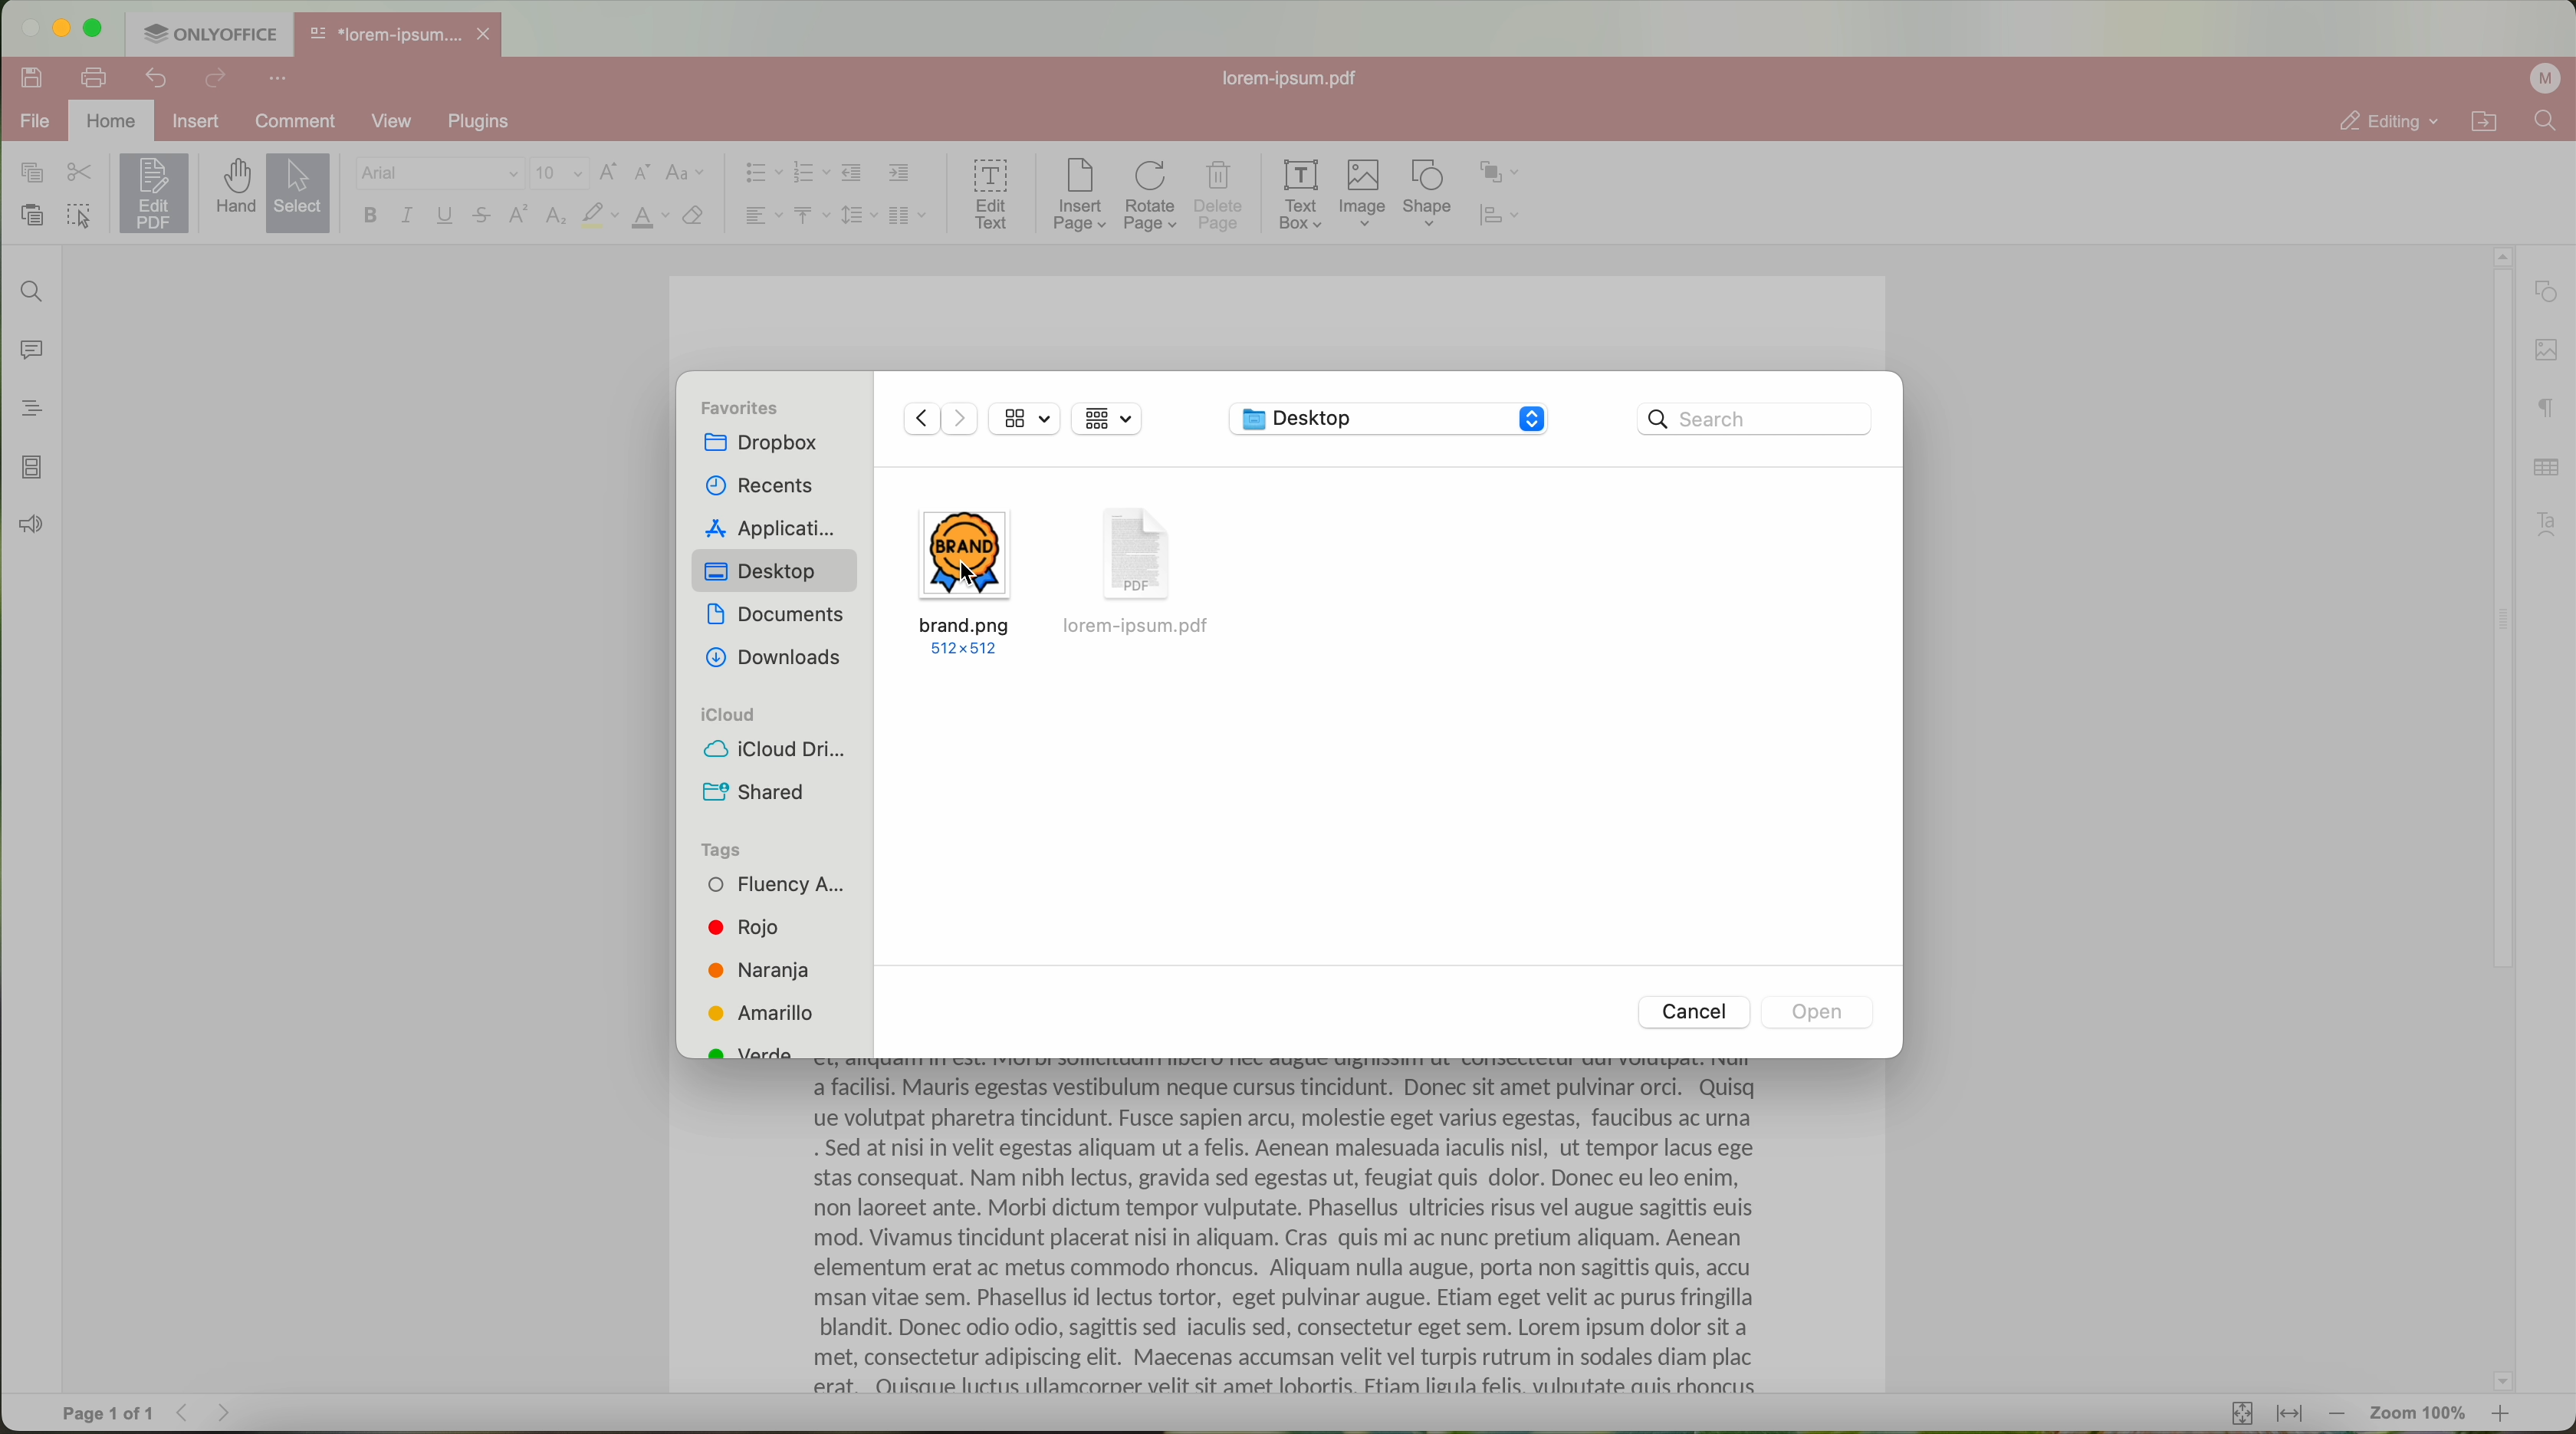 This screenshot has width=2576, height=1434. What do you see at coordinates (2545, 292) in the screenshot?
I see `shape settings` at bounding box center [2545, 292].